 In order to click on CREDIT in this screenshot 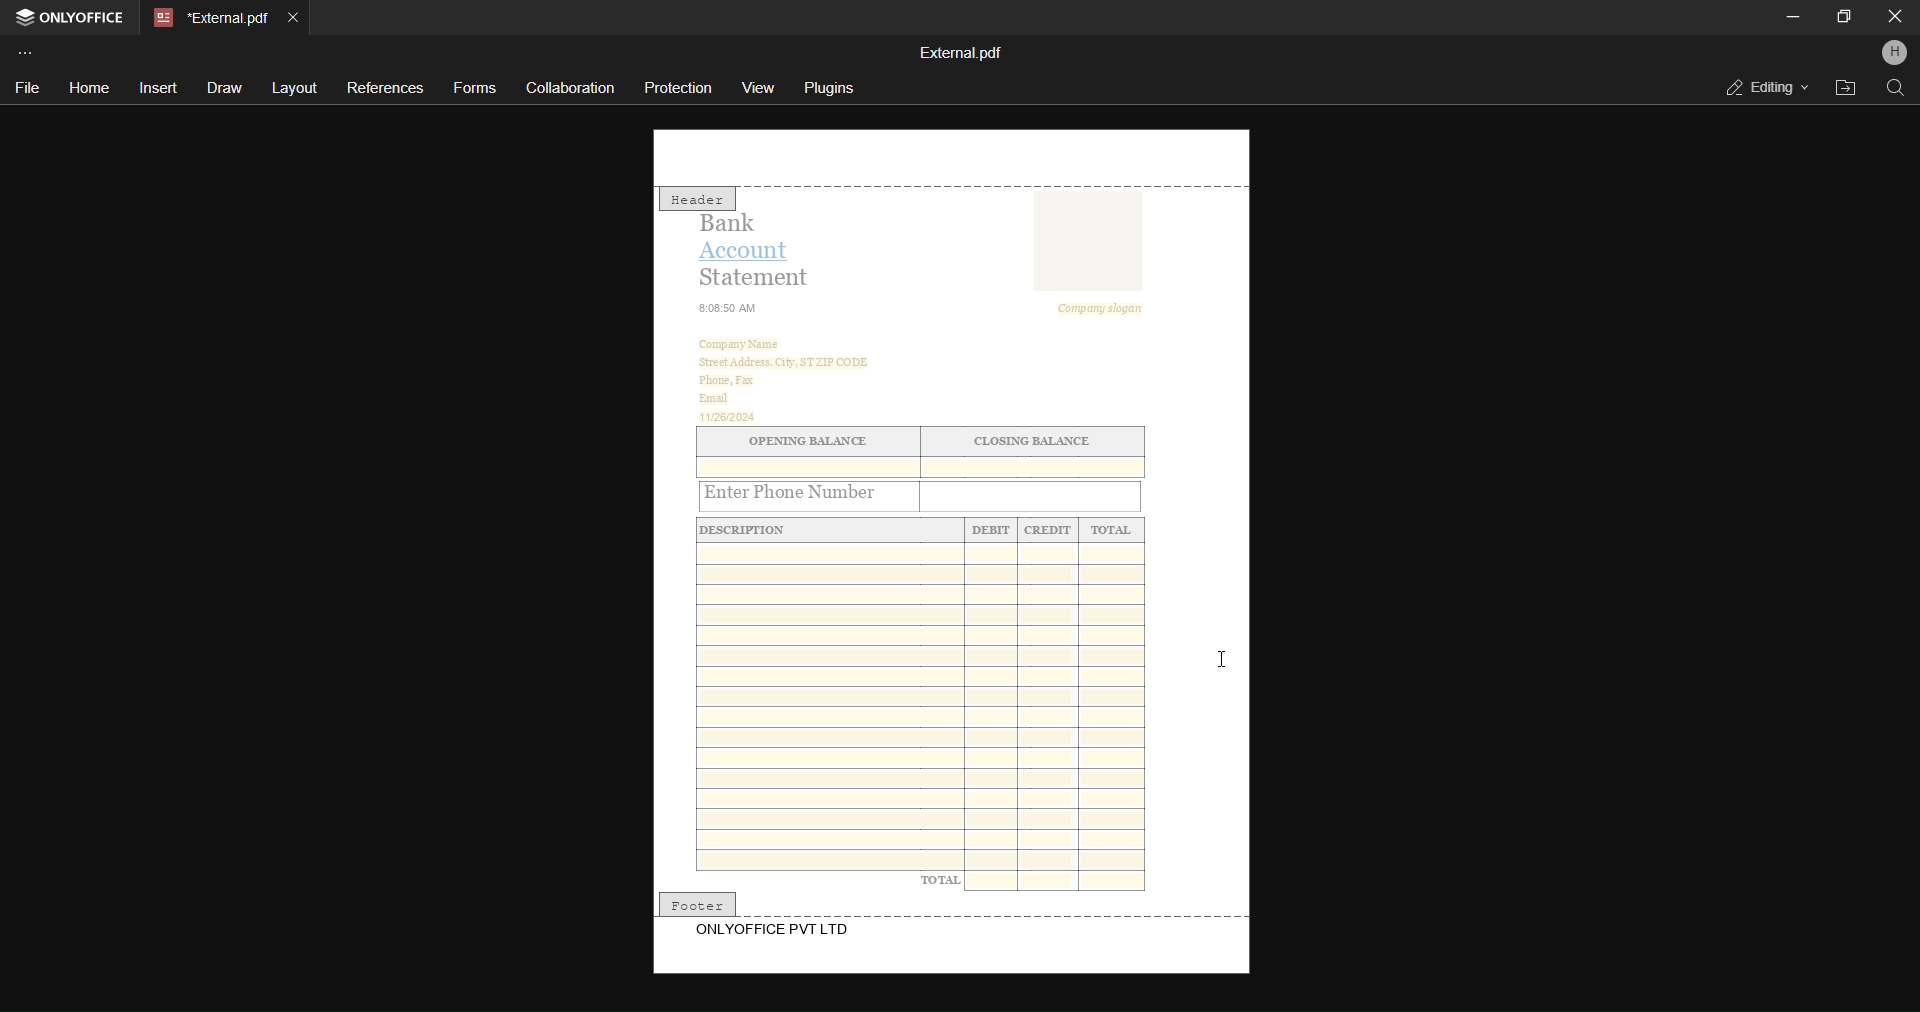, I will do `click(1048, 531)`.